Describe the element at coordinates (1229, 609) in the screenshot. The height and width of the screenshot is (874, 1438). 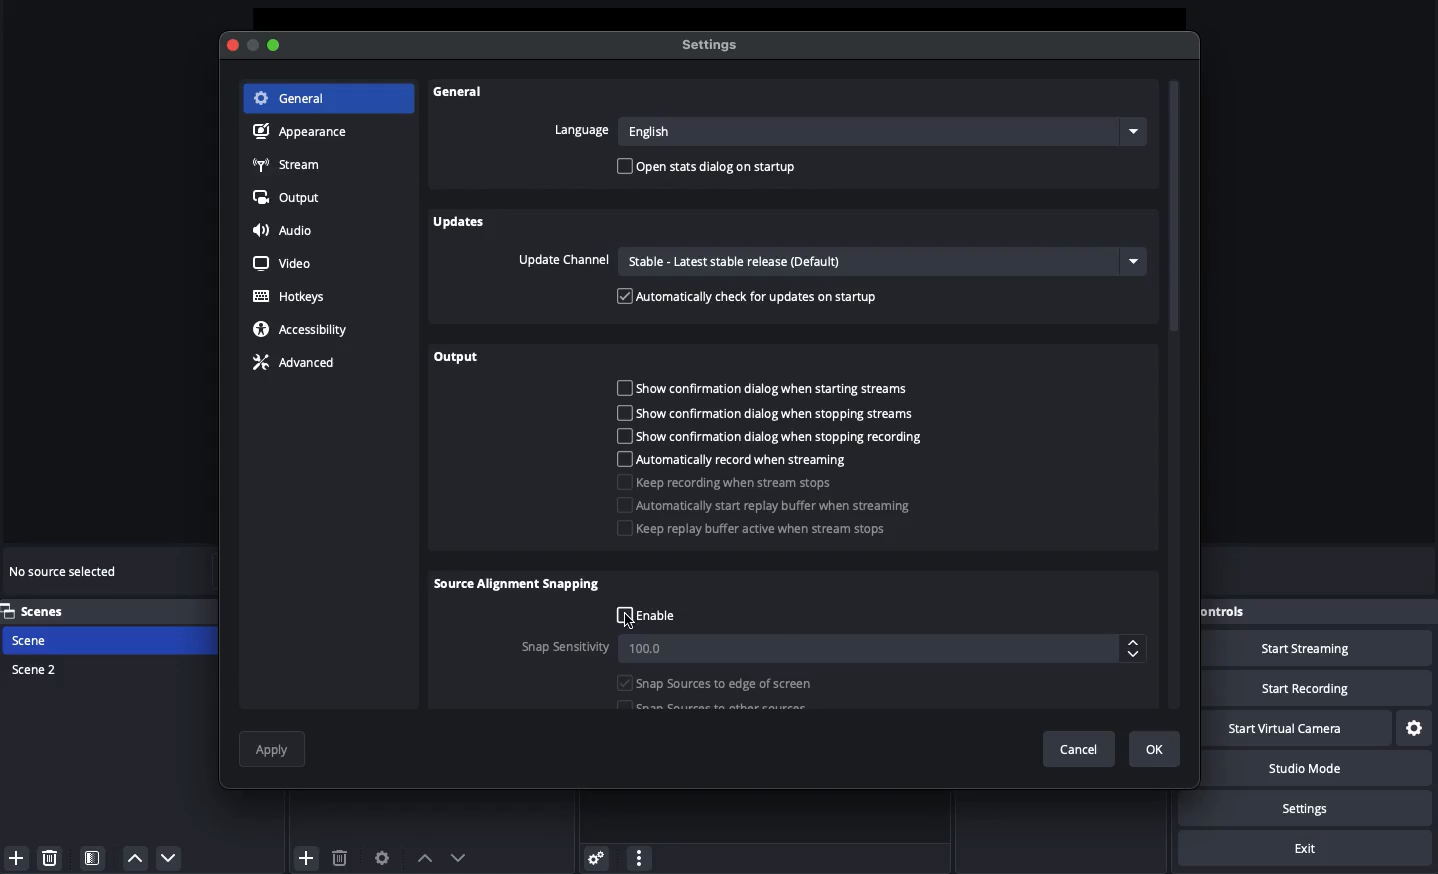
I see `Controls` at that location.